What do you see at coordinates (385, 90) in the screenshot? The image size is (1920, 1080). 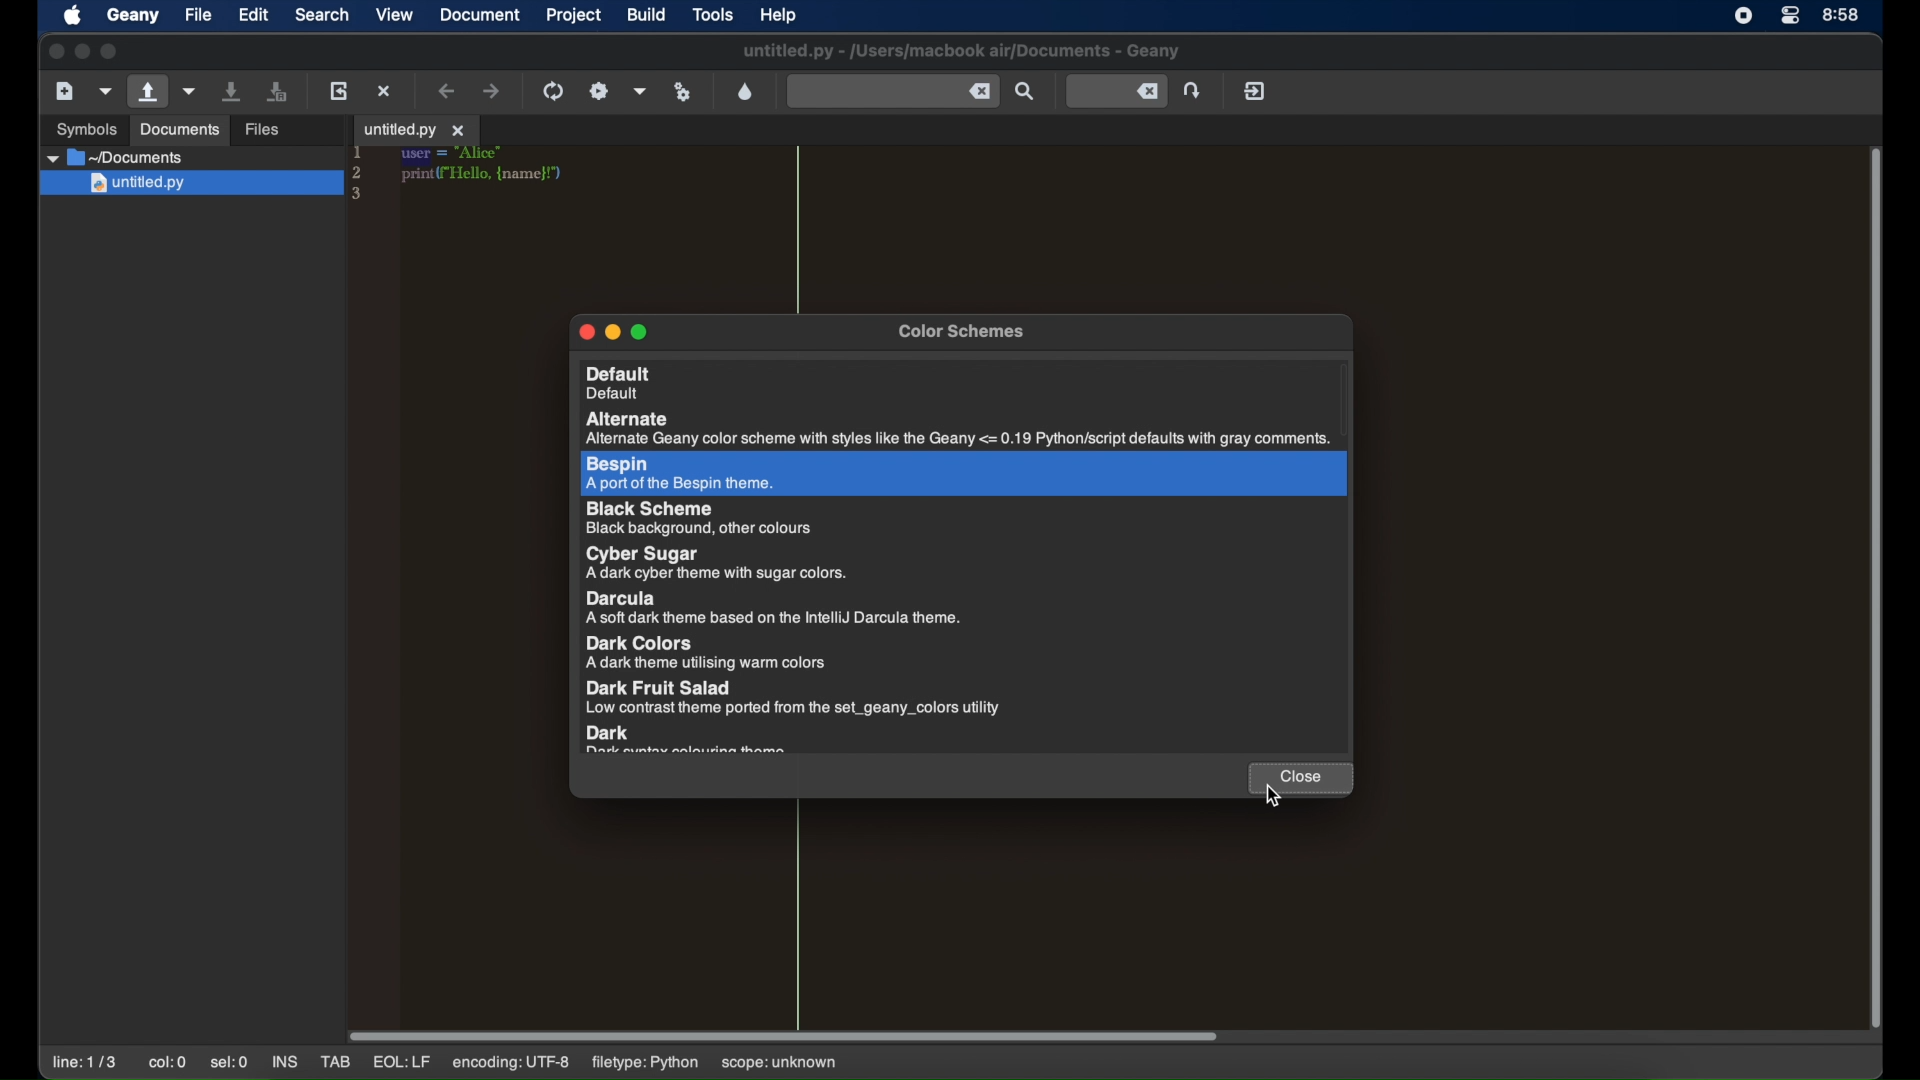 I see `close the current file` at bounding box center [385, 90].